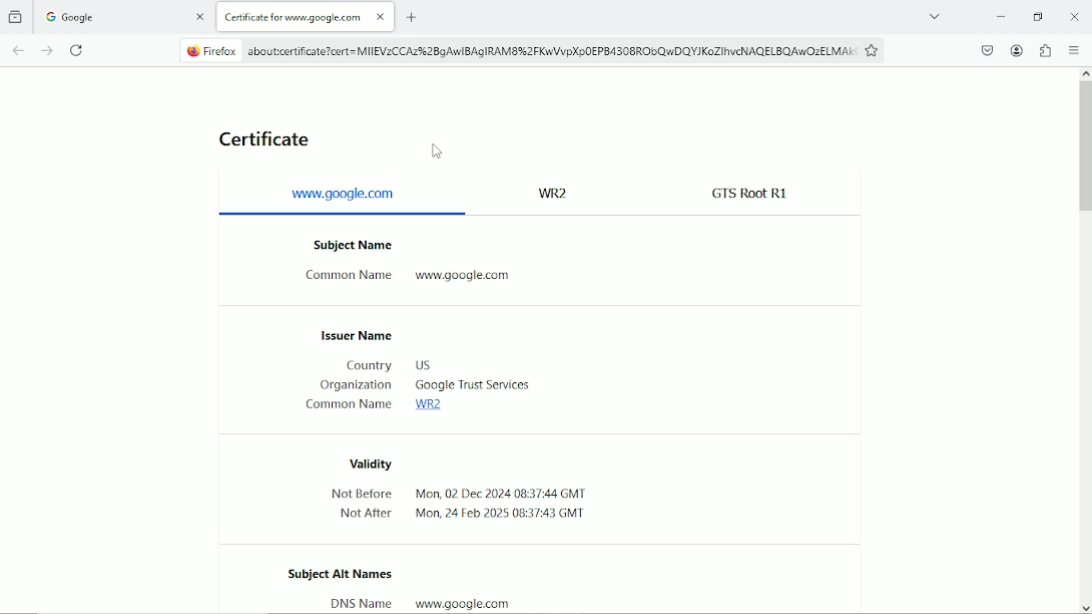 The height and width of the screenshot is (614, 1092). I want to click on Reload current tab, so click(79, 50).